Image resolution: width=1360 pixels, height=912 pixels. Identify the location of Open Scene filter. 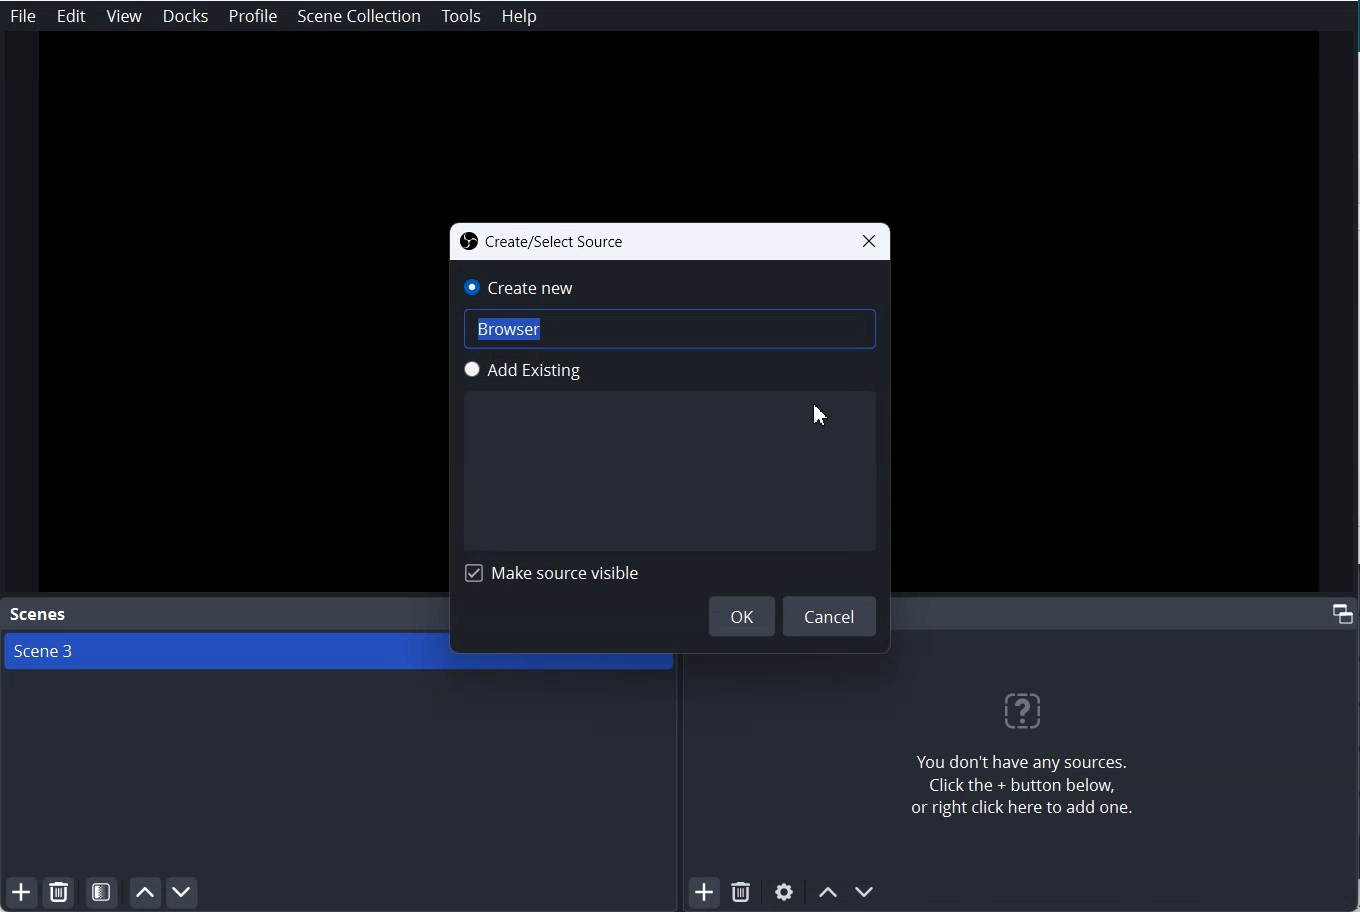
(102, 893).